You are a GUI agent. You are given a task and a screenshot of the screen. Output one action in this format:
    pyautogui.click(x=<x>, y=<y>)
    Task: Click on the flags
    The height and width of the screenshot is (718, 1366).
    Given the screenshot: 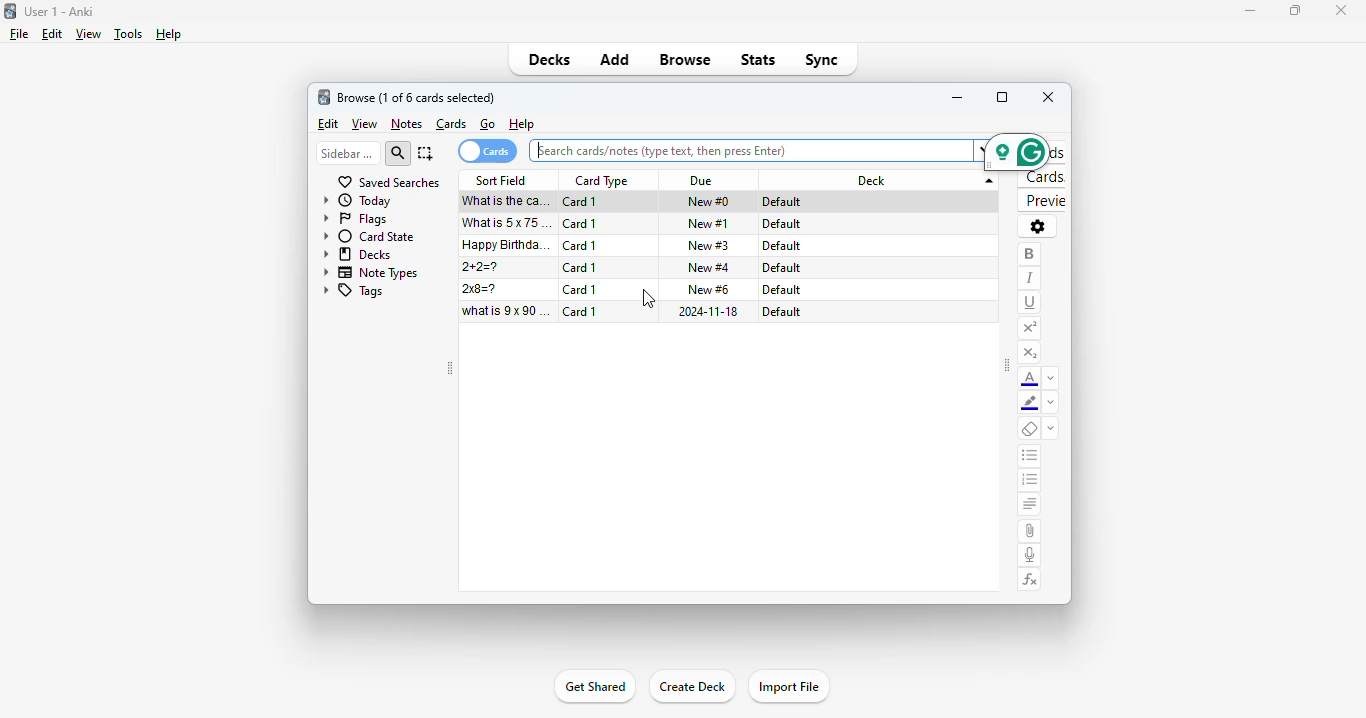 What is the action you would take?
    pyautogui.click(x=355, y=220)
    